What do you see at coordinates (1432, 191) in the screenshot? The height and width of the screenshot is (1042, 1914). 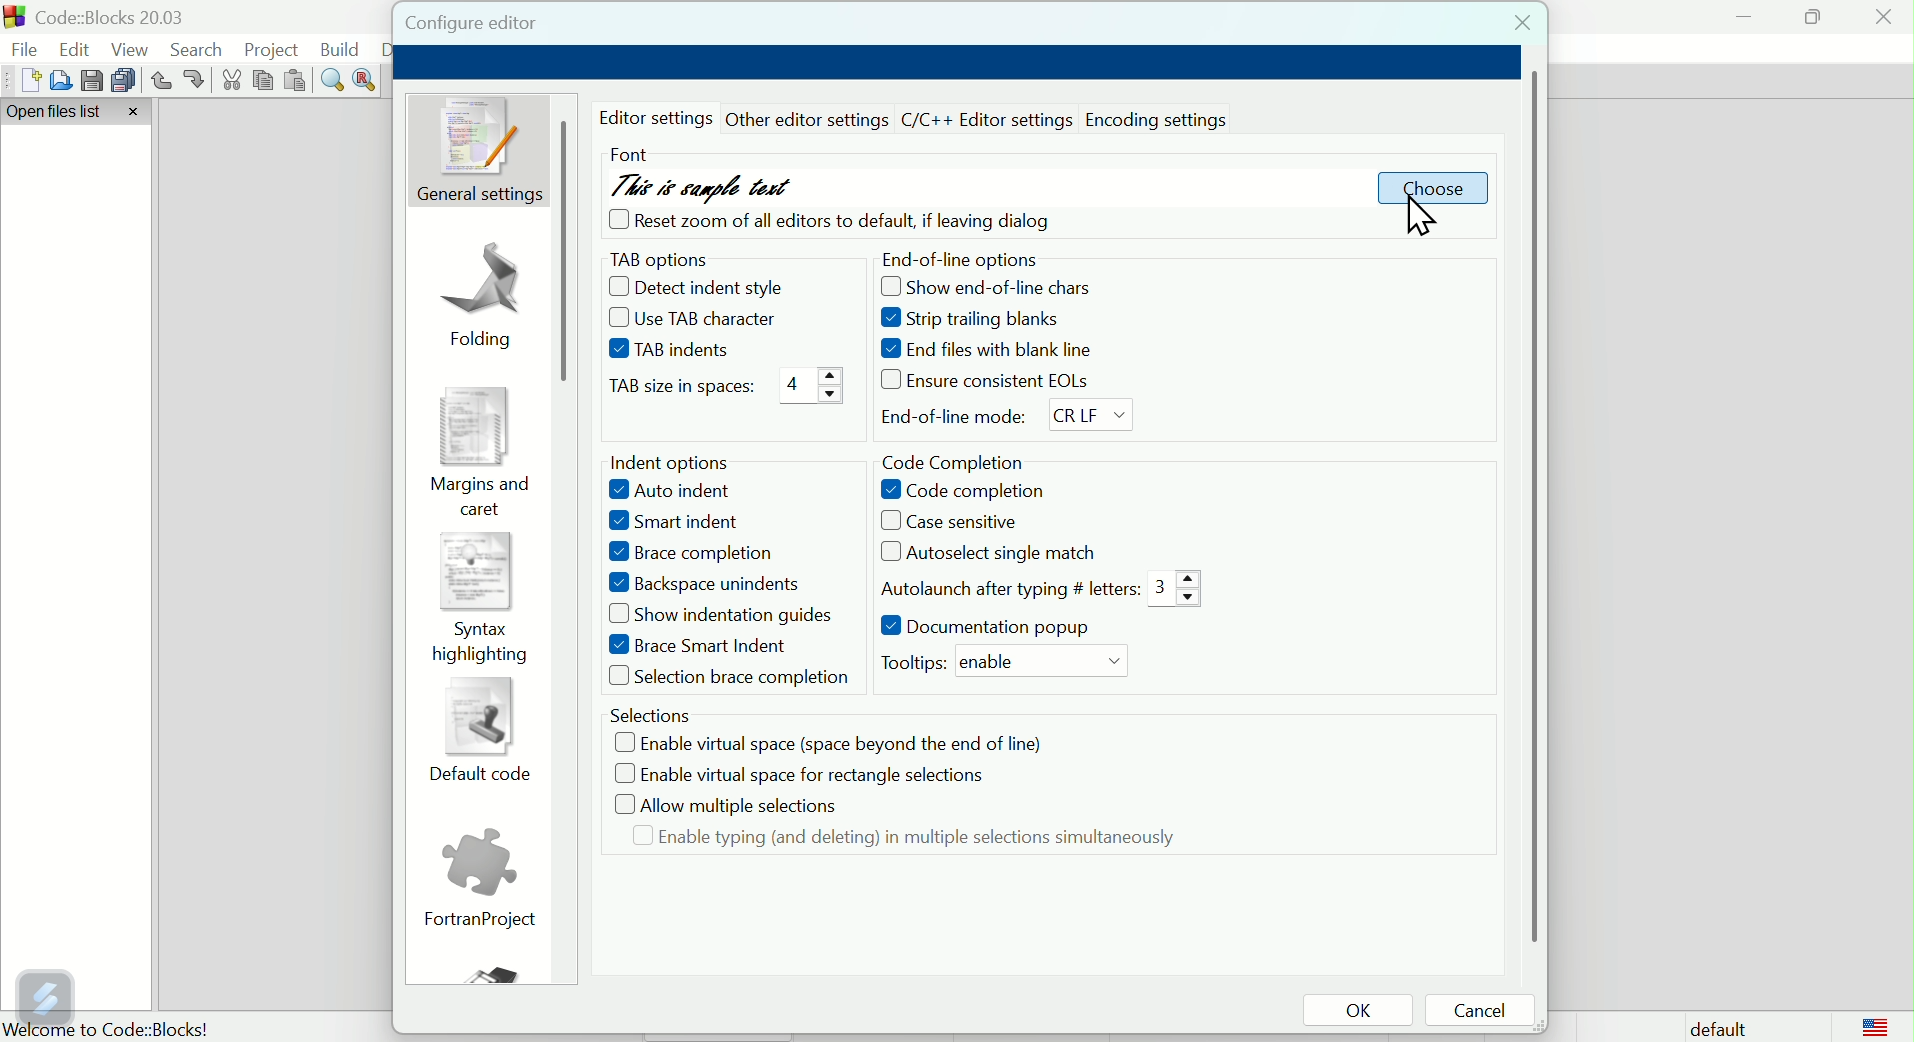 I see `Choose` at bounding box center [1432, 191].